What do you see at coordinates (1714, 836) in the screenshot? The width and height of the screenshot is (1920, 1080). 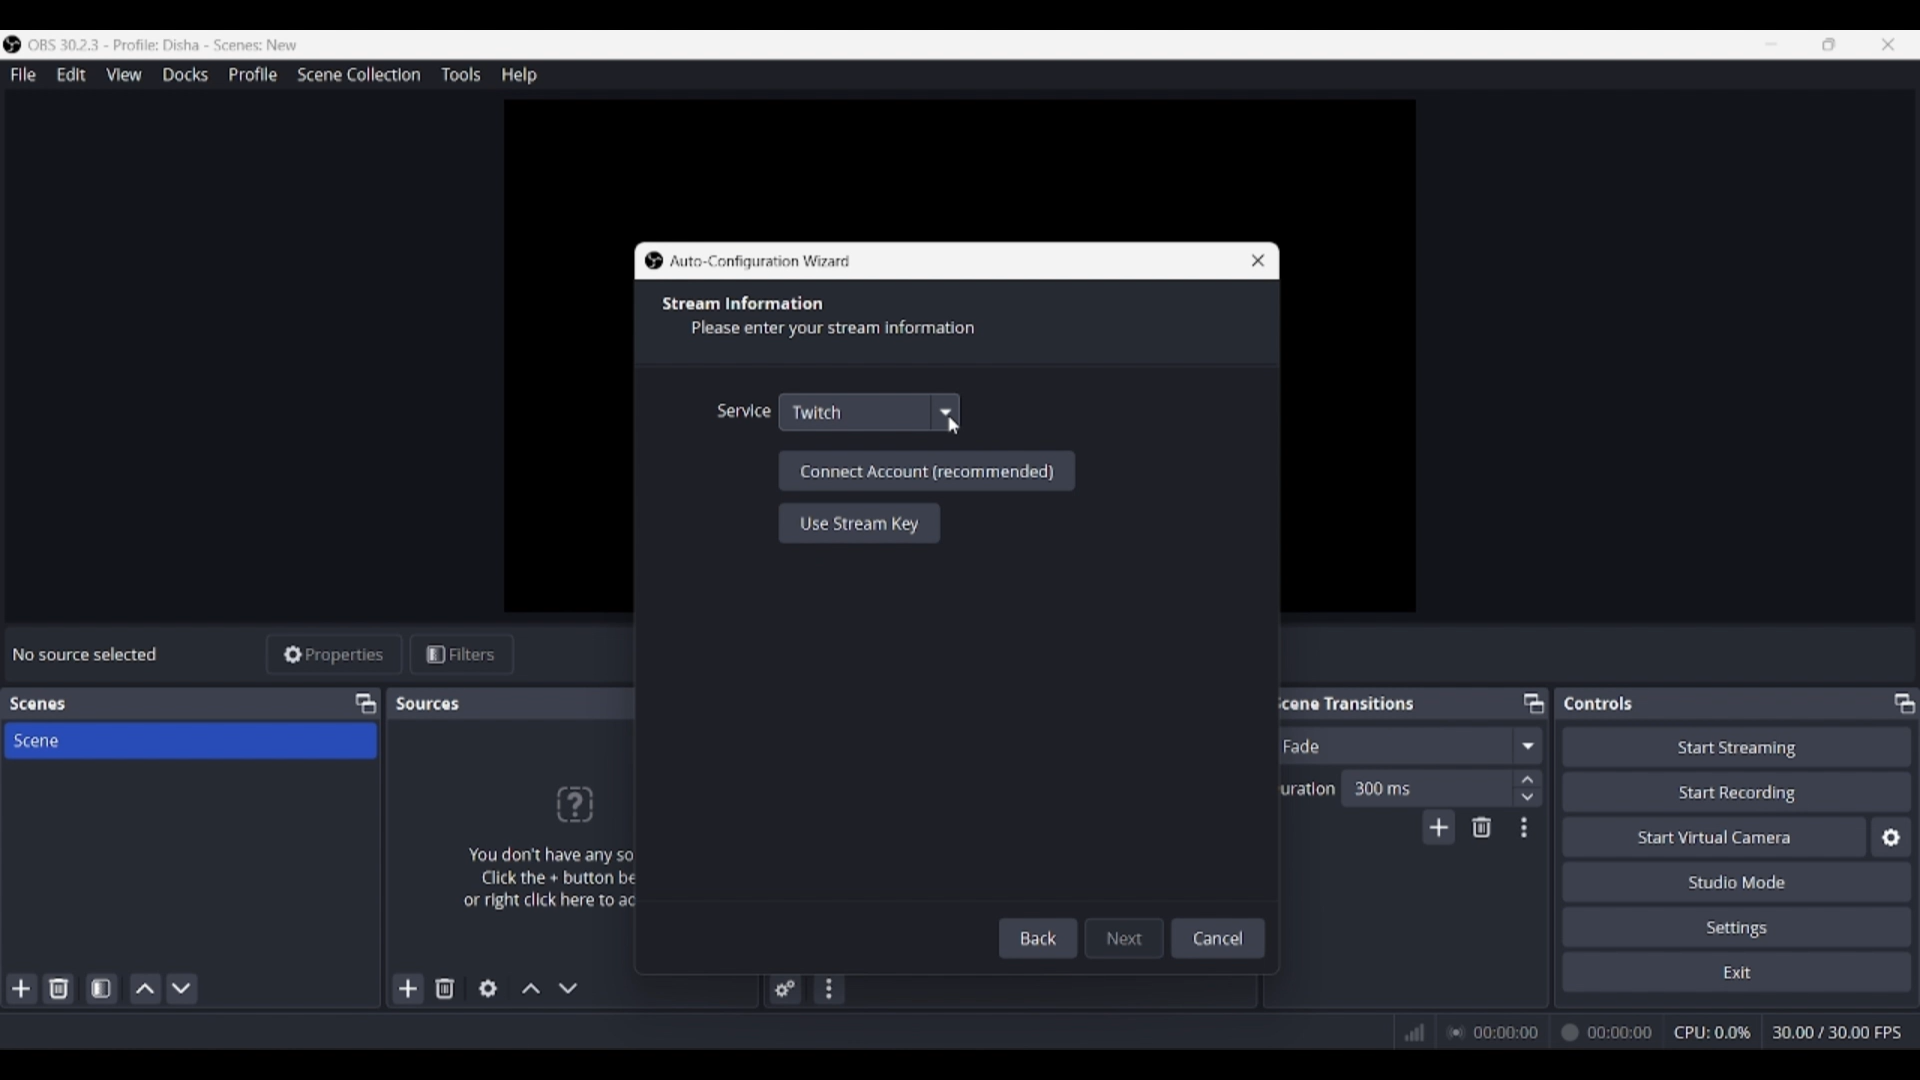 I see `Start virtual camera` at bounding box center [1714, 836].